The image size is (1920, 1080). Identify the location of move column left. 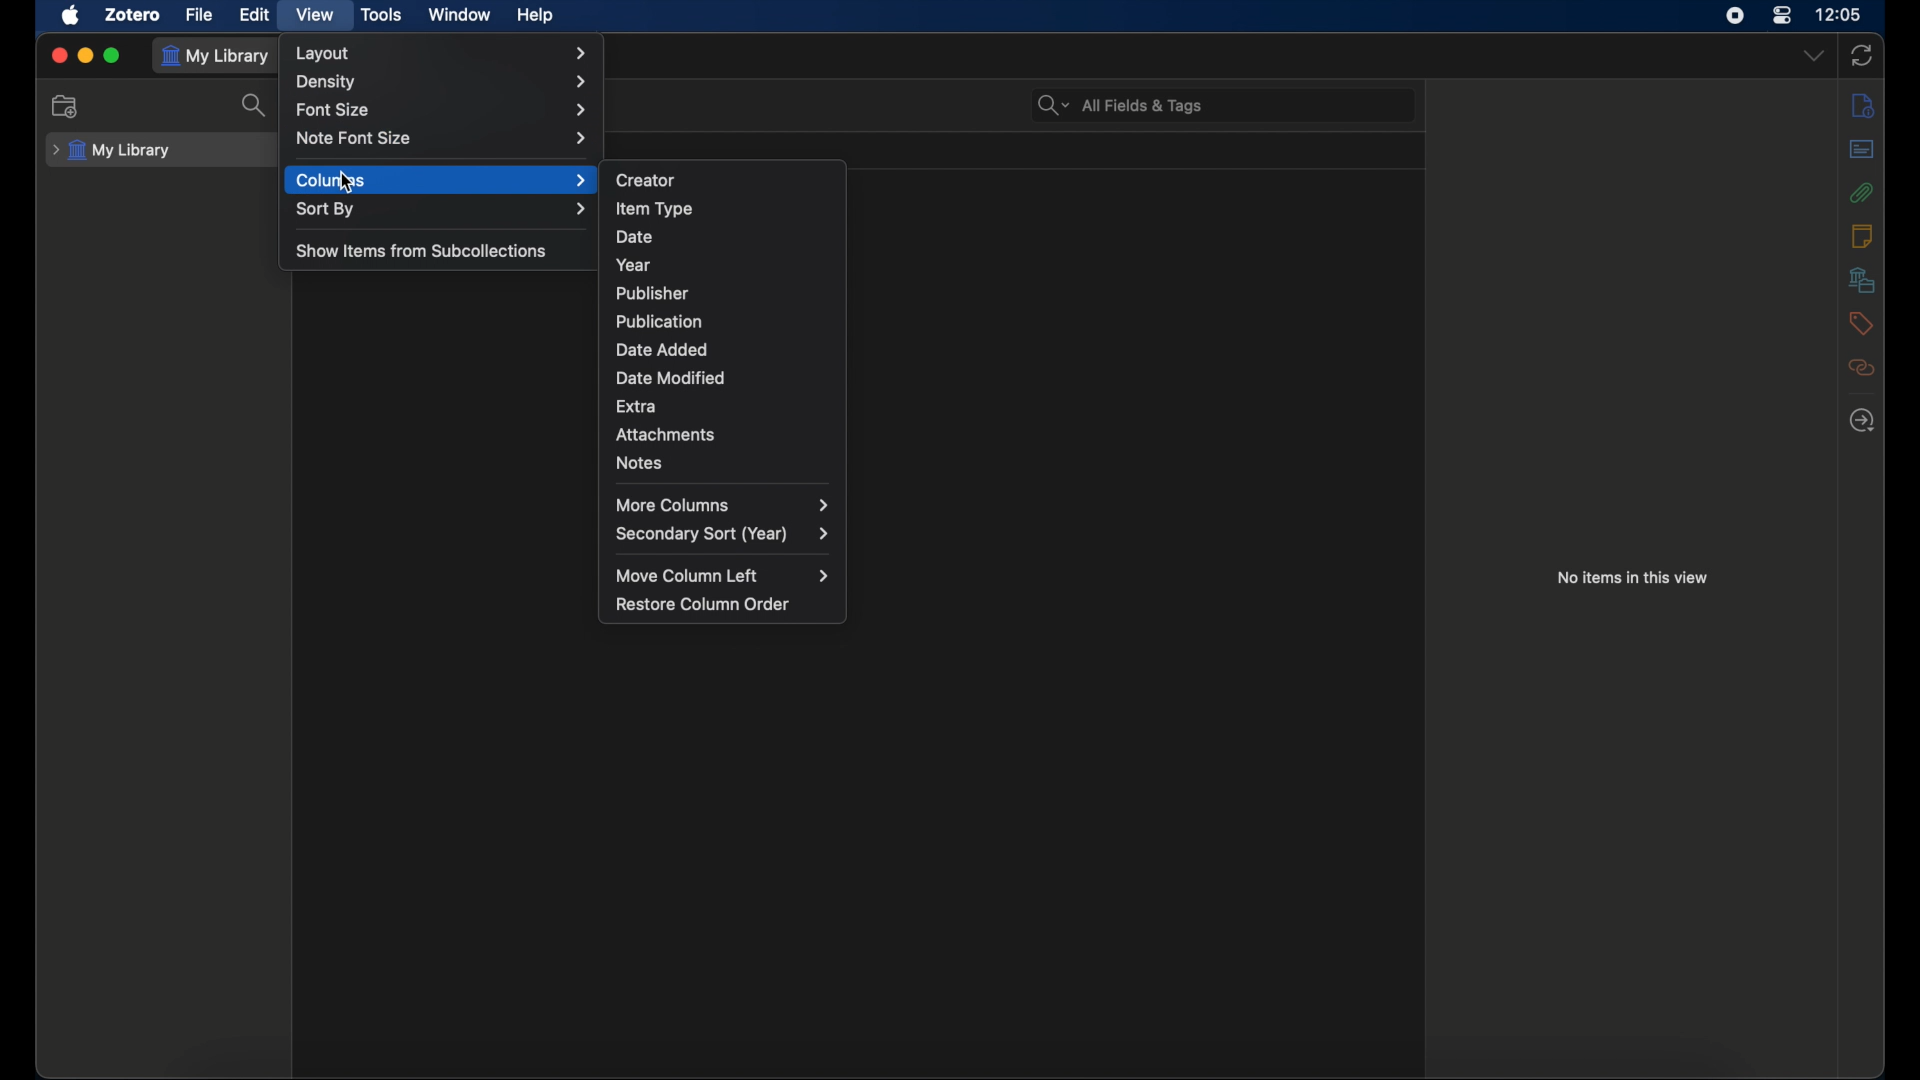
(724, 576).